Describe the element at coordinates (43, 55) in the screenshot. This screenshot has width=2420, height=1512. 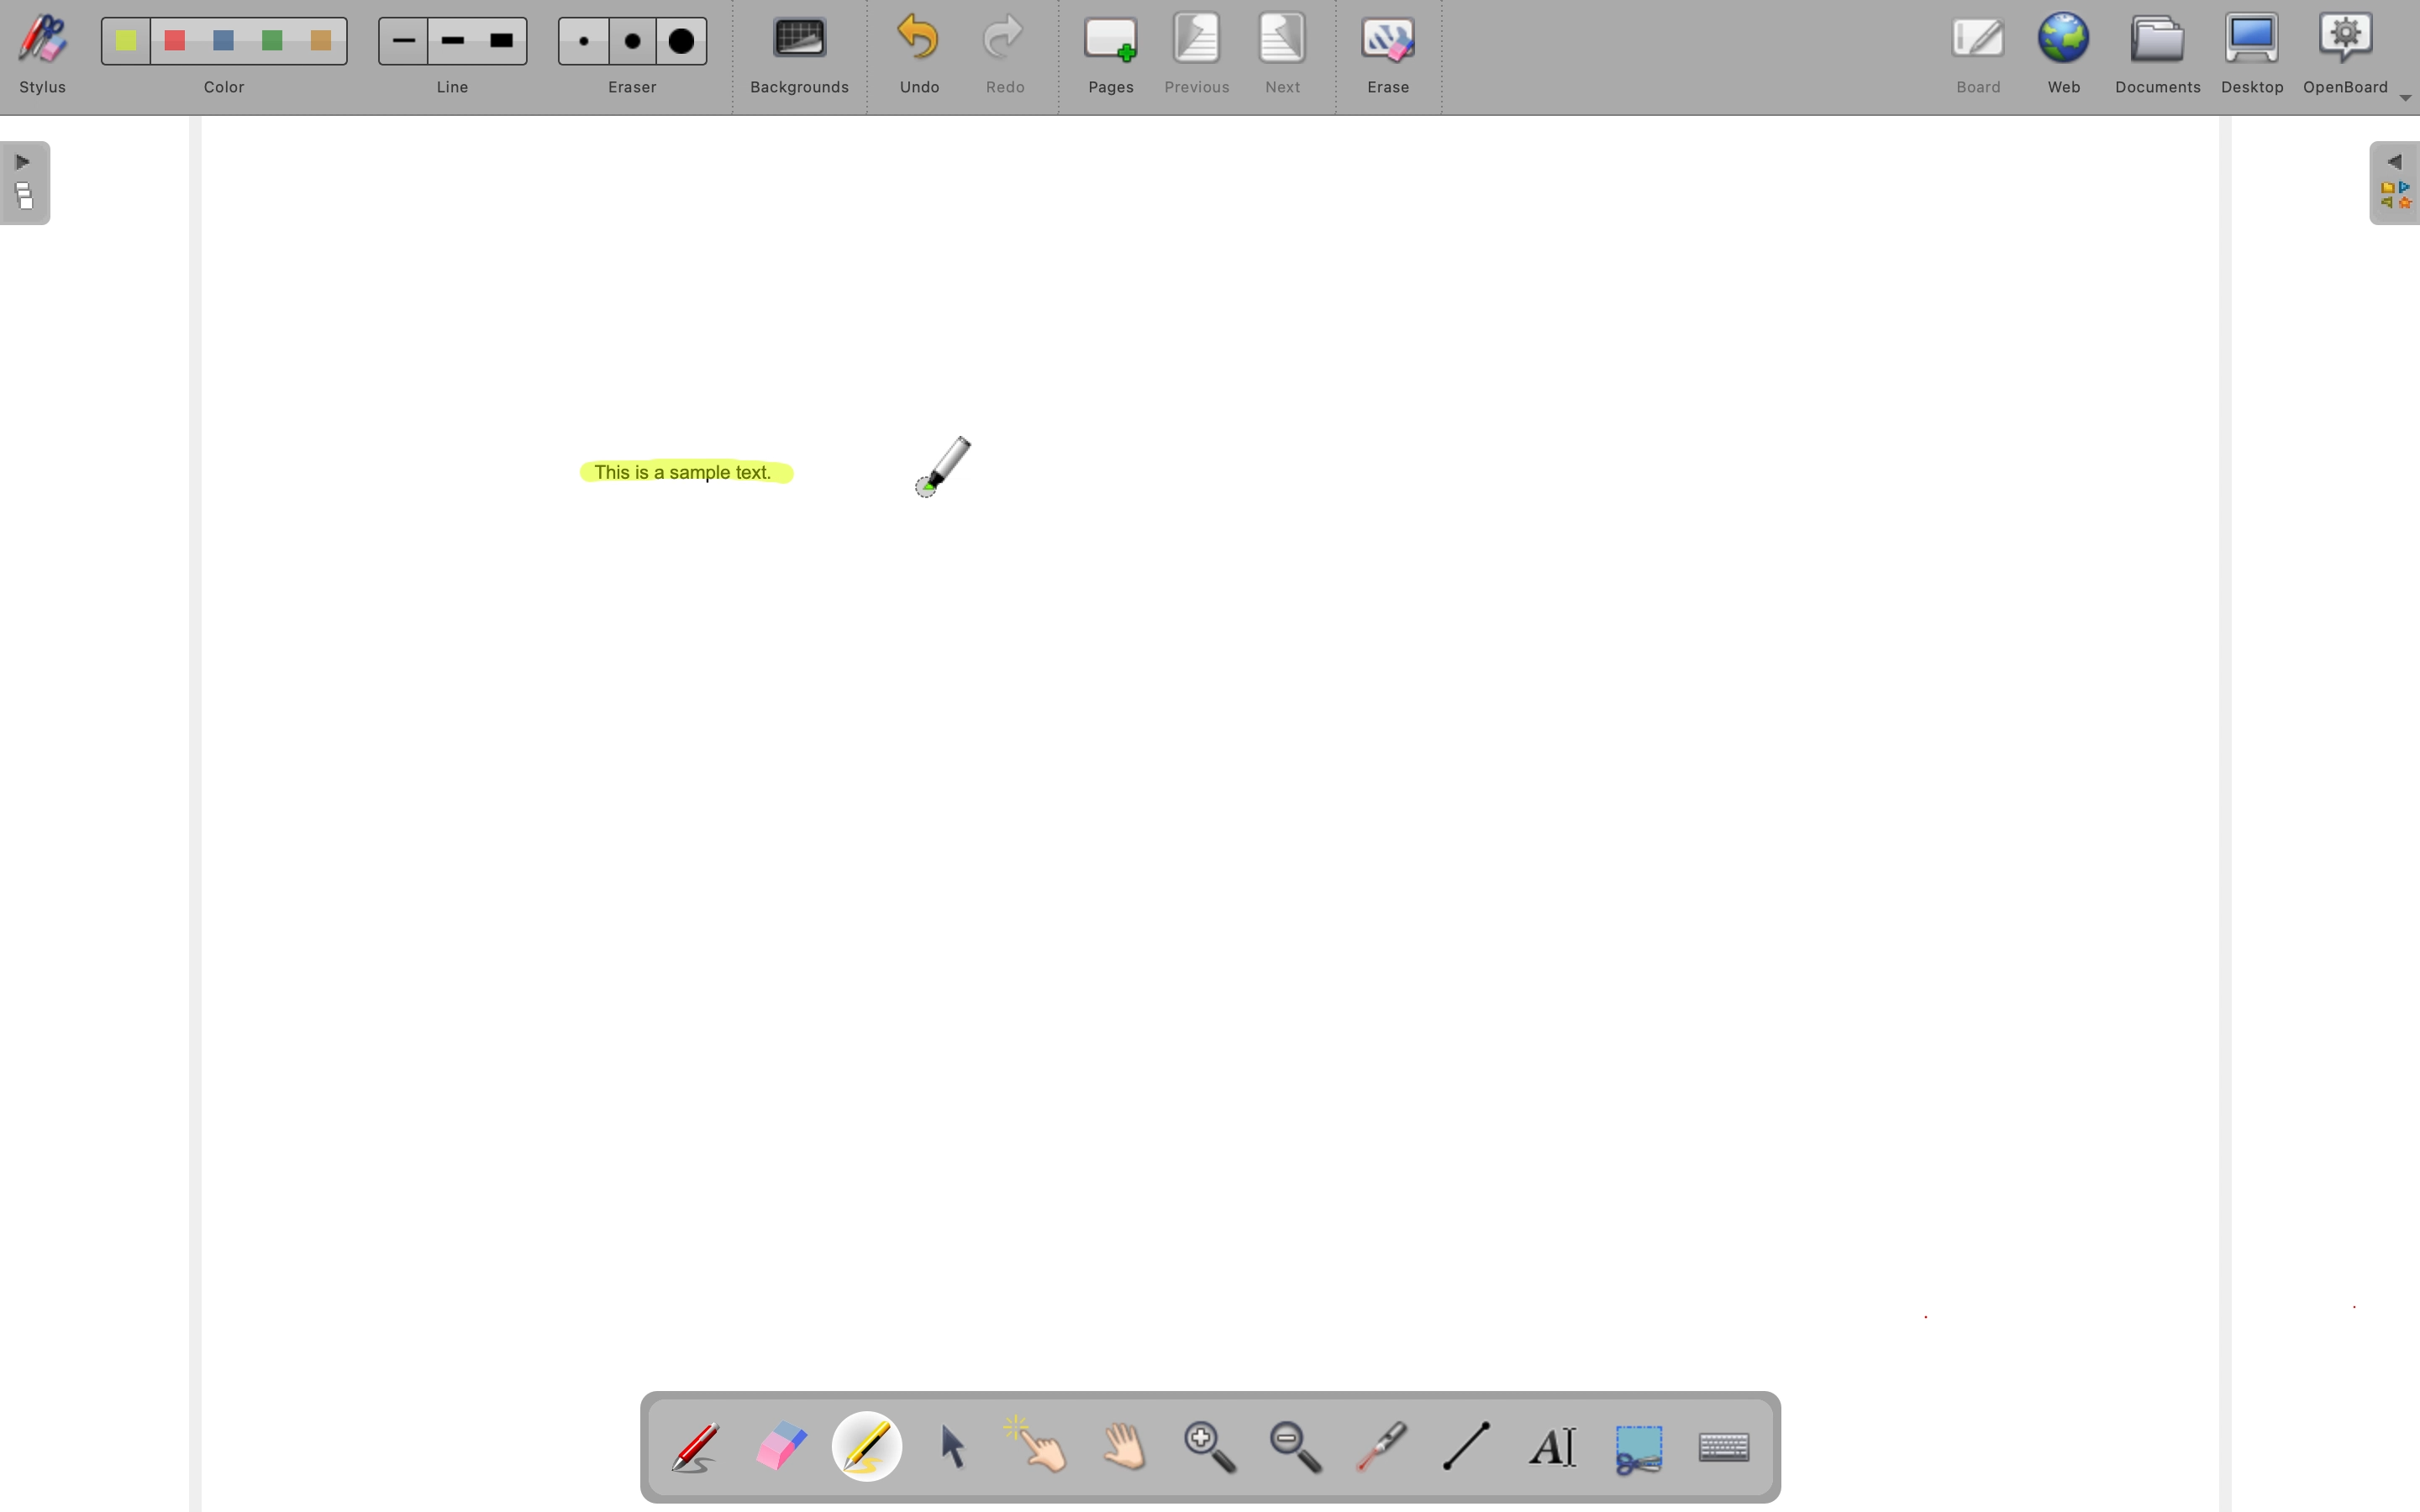
I see `stylus` at that location.